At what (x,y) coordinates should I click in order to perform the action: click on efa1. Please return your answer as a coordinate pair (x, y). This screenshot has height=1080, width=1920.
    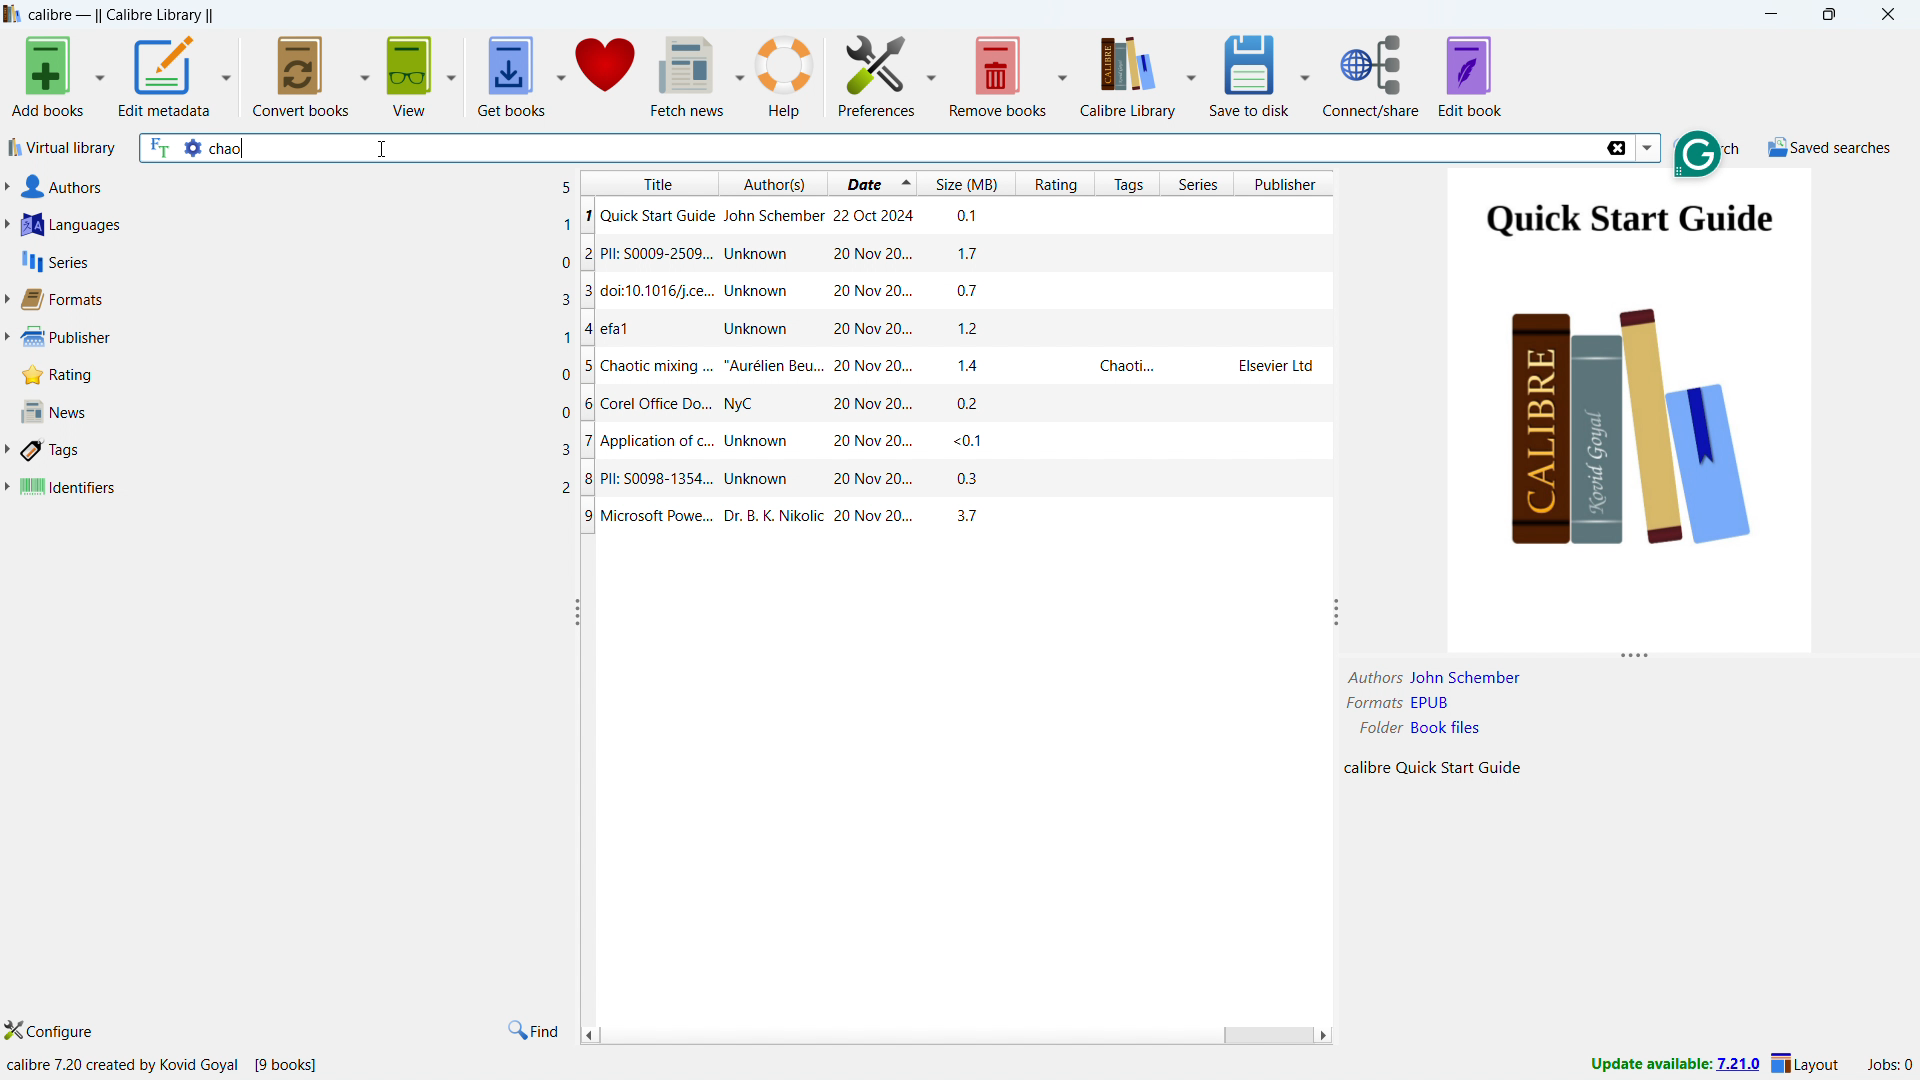
    Looking at the image, I should click on (958, 329).